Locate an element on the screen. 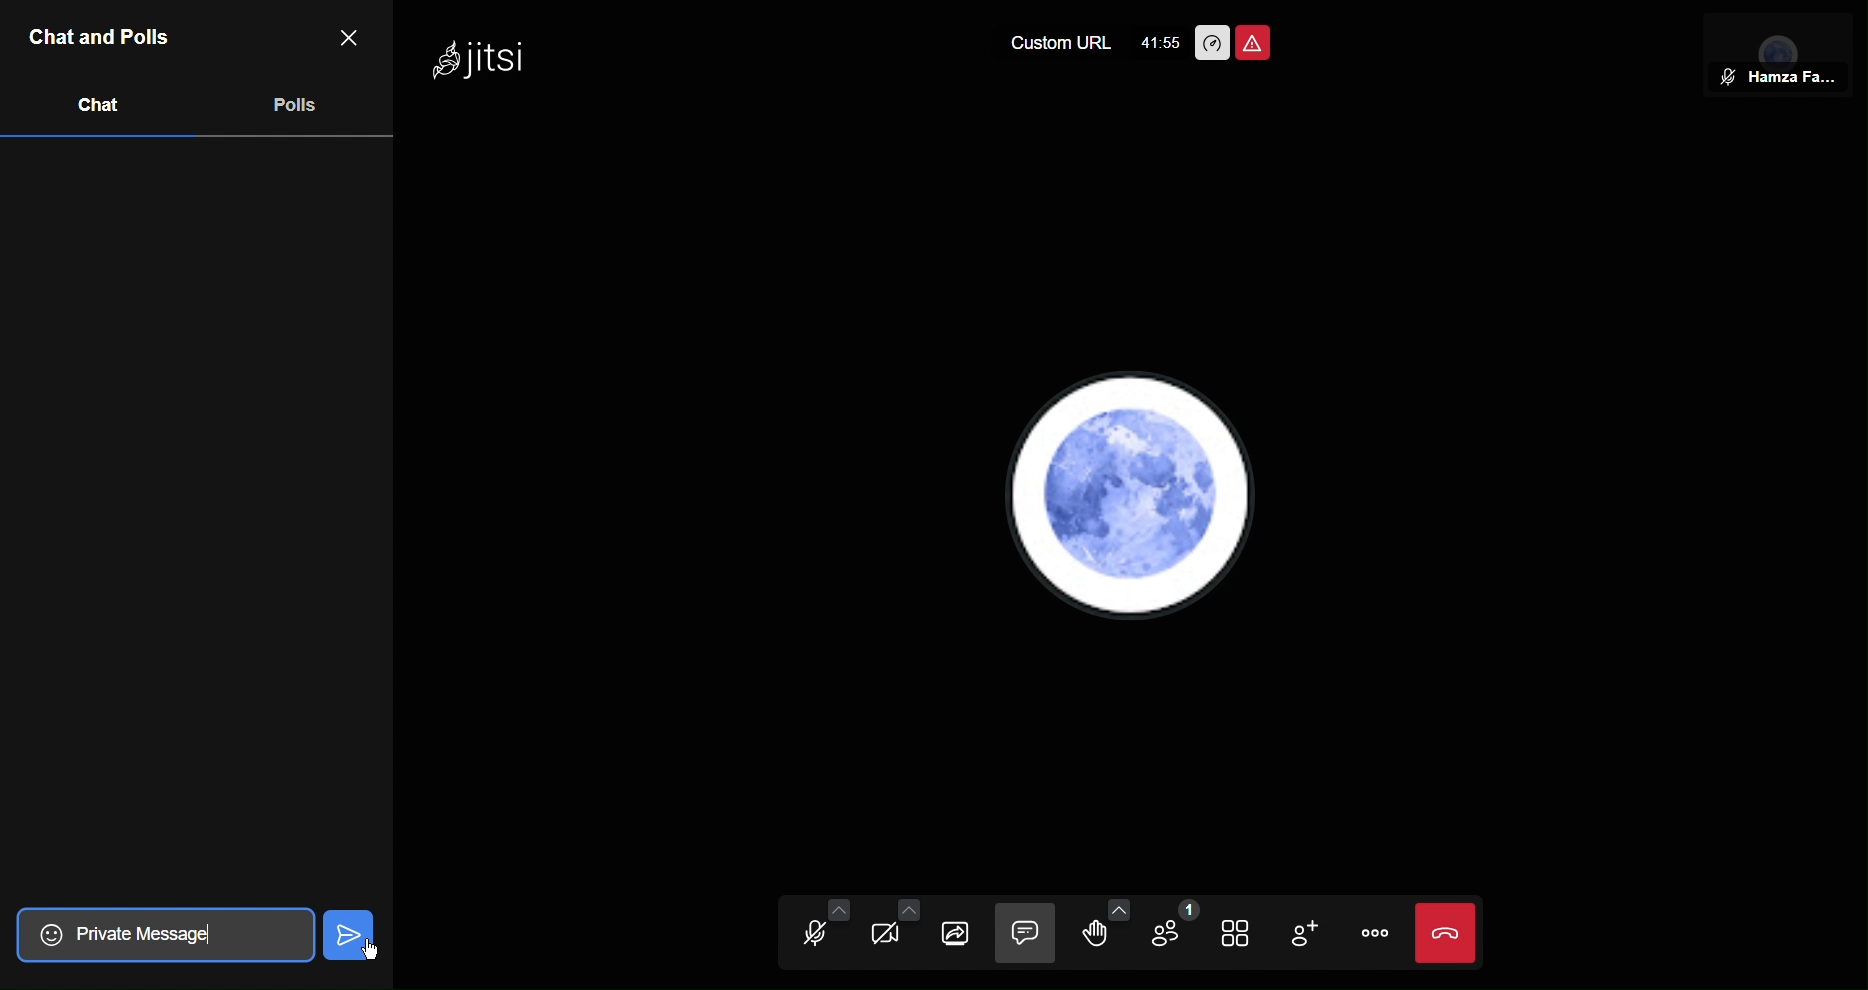 The image size is (1868, 990). Close is located at coordinates (351, 41).